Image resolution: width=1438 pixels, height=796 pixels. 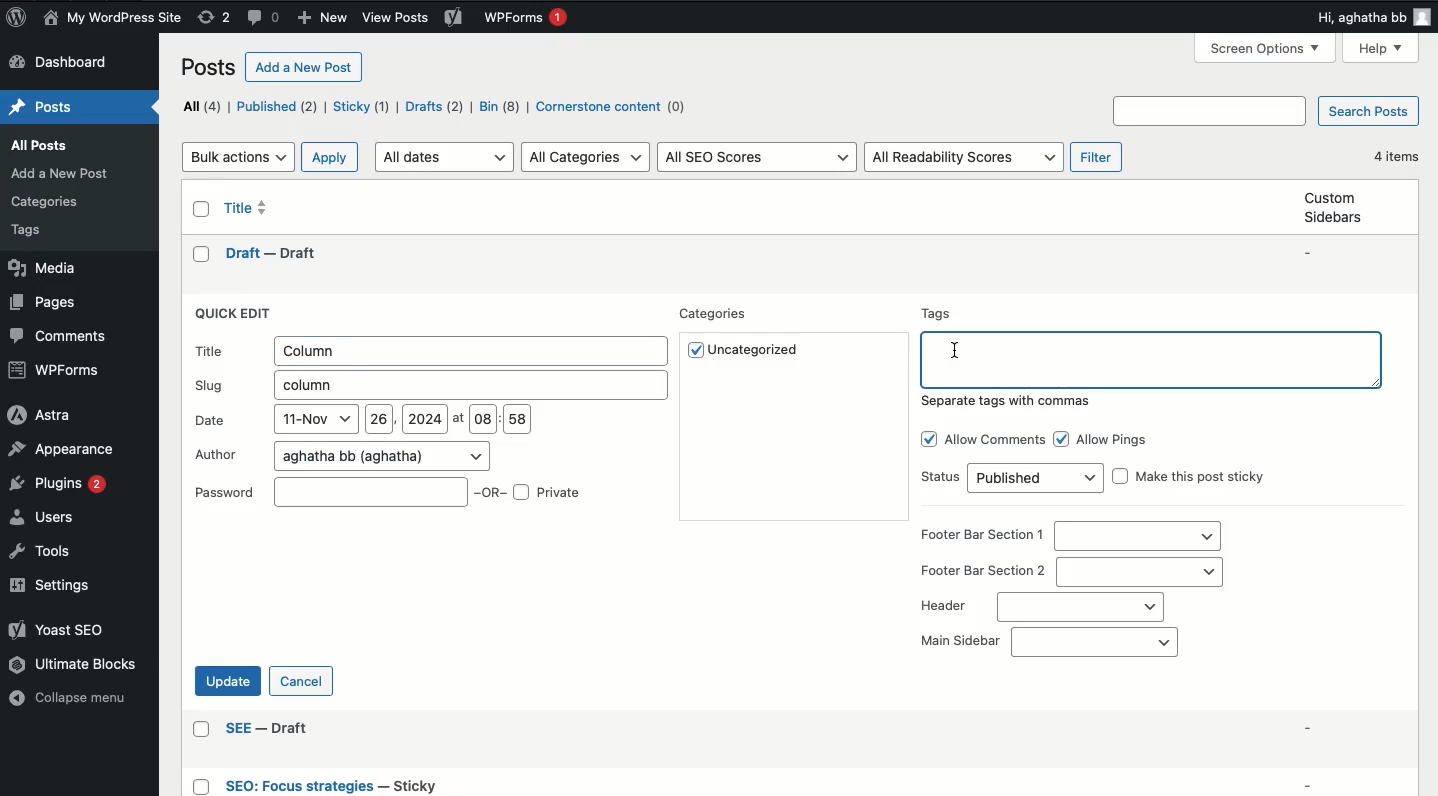 I want to click on , so click(x=44, y=204).